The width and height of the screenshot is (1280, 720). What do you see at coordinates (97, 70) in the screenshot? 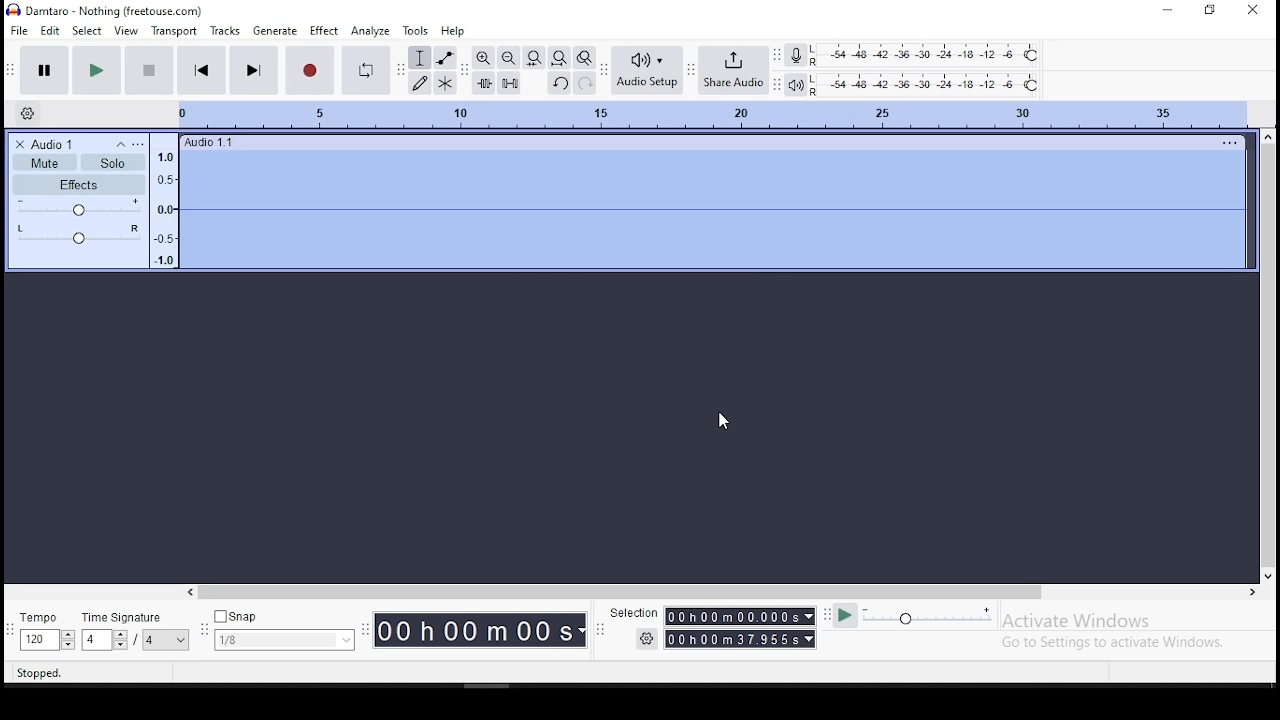
I see `play` at bounding box center [97, 70].